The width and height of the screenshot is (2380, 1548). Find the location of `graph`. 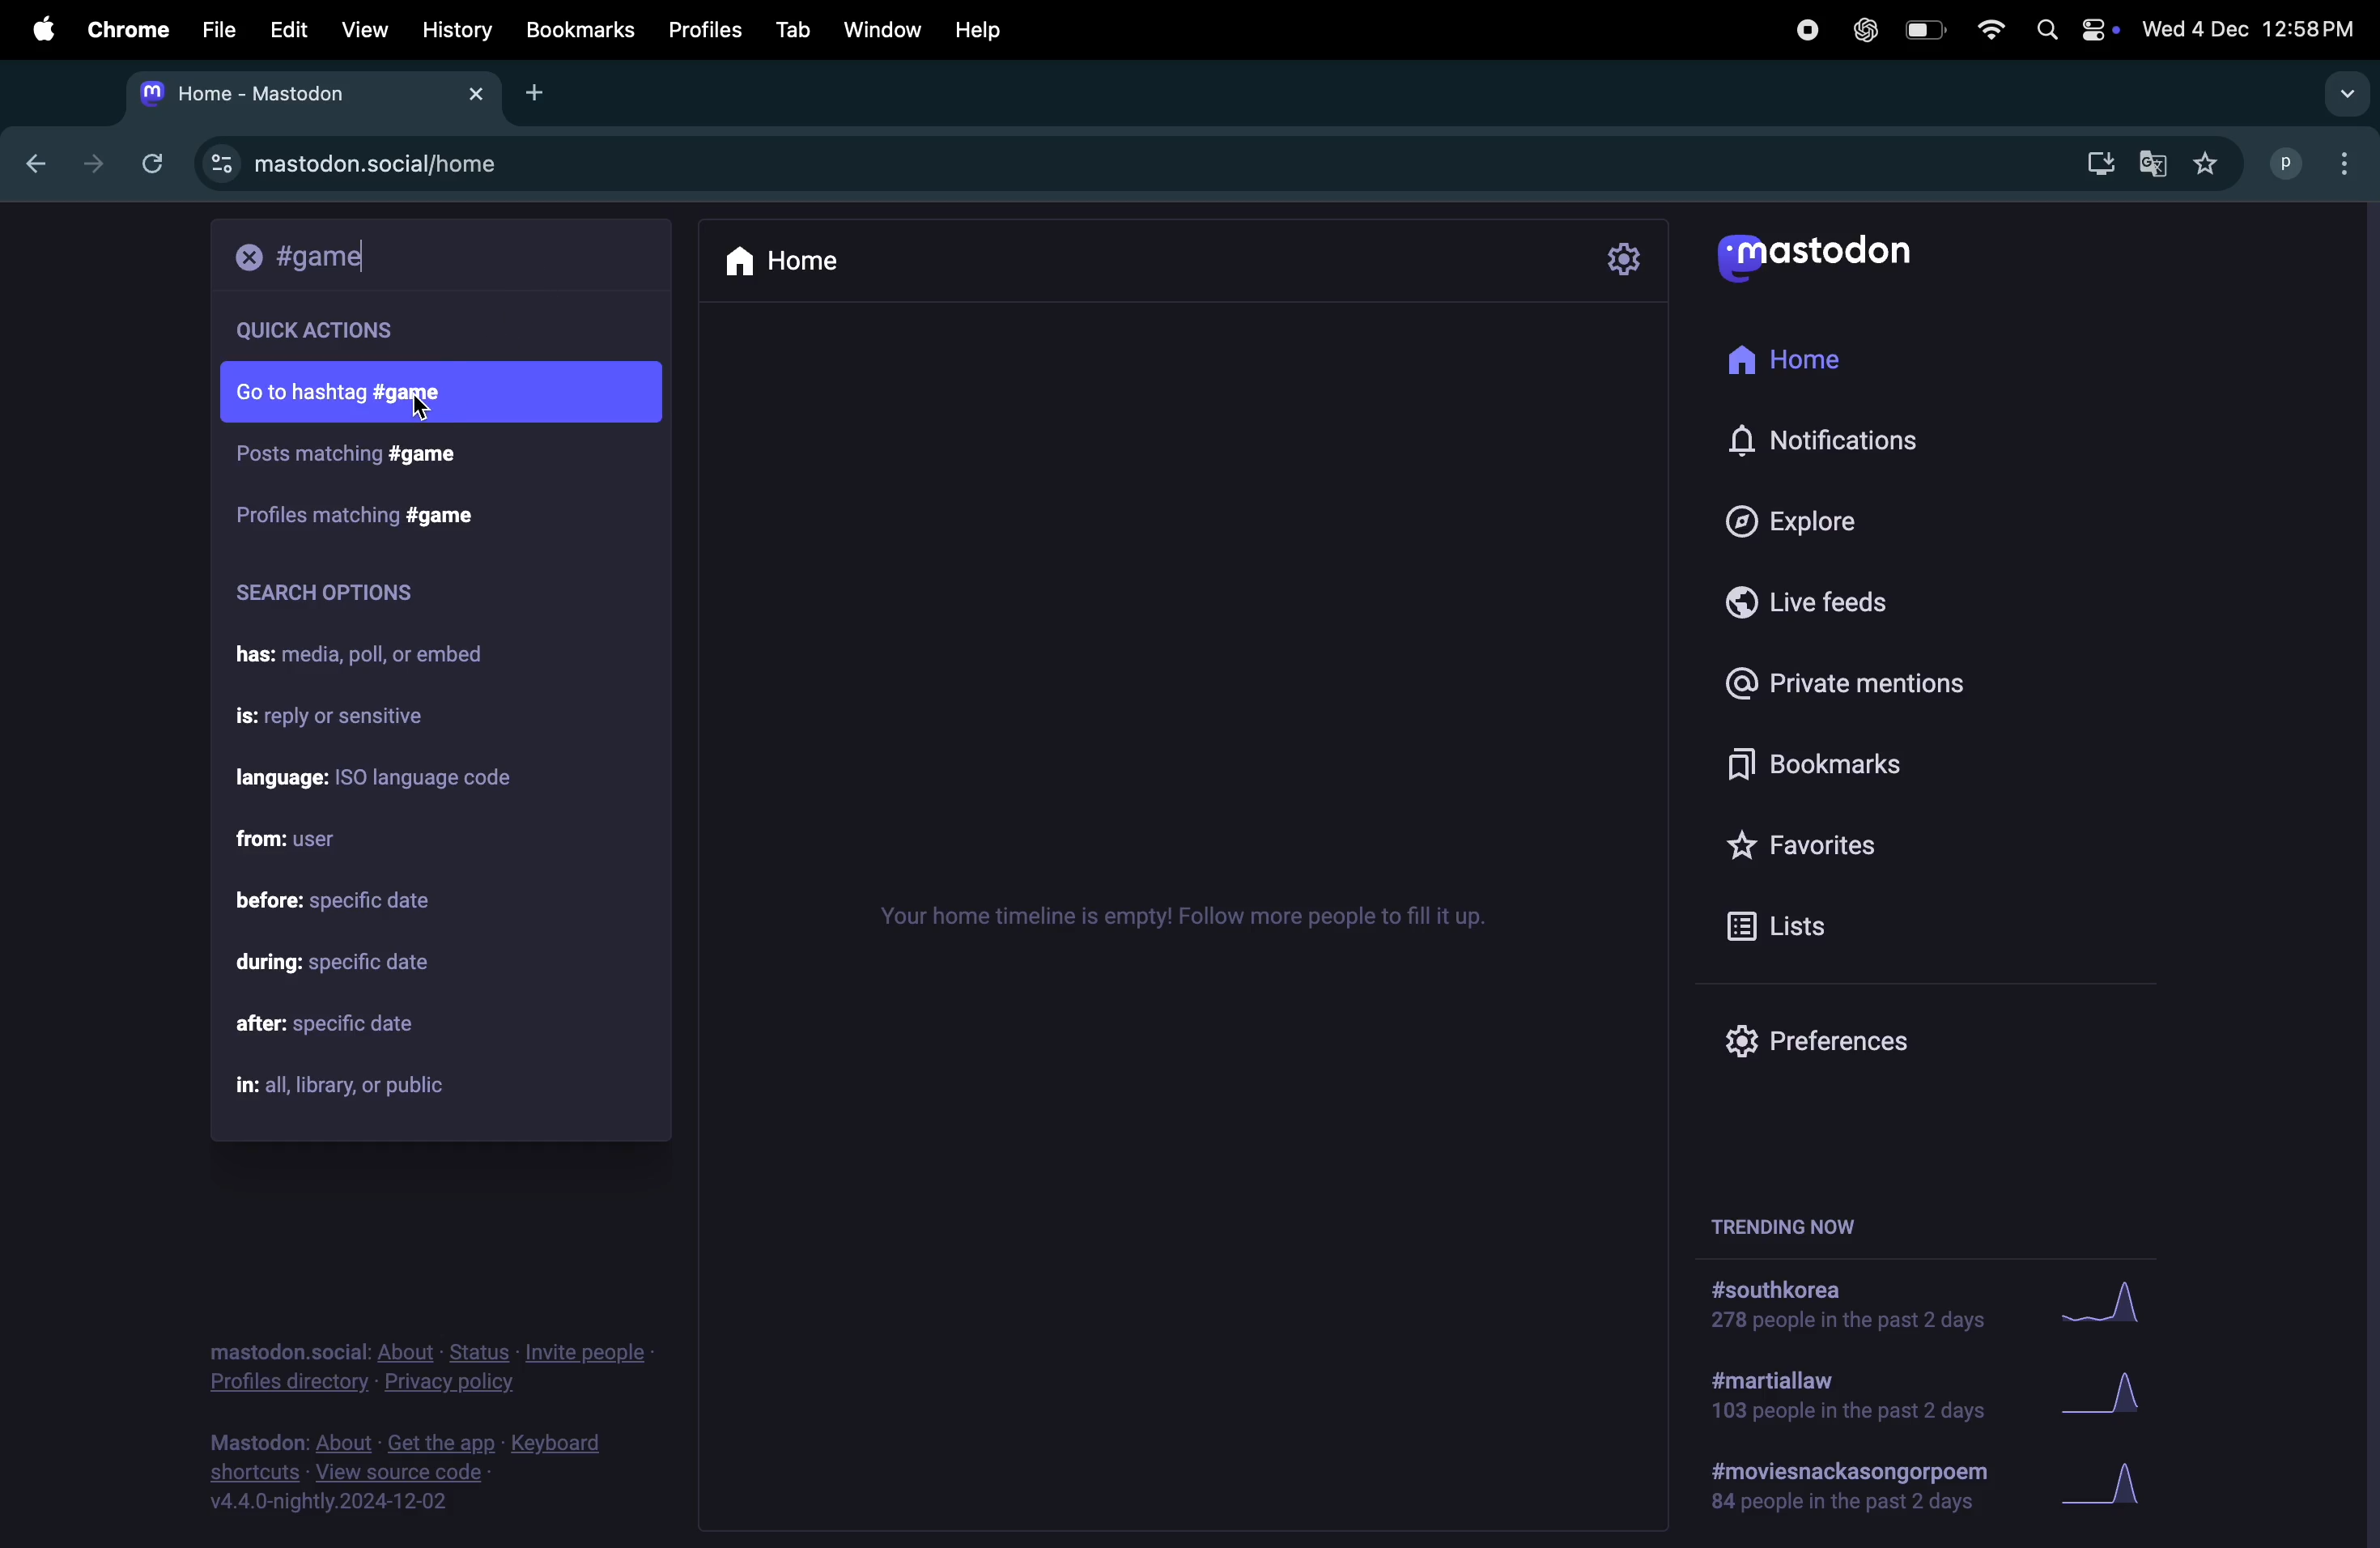

graph is located at coordinates (2113, 1305).